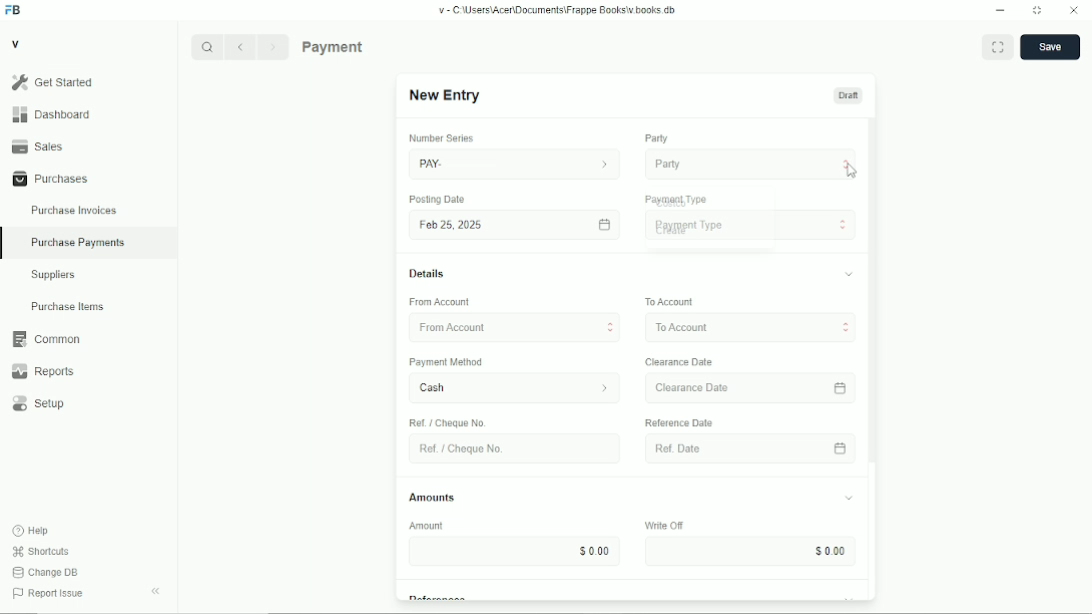 The image size is (1092, 614). Describe the element at coordinates (1037, 10) in the screenshot. I see `Change dimension` at that location.